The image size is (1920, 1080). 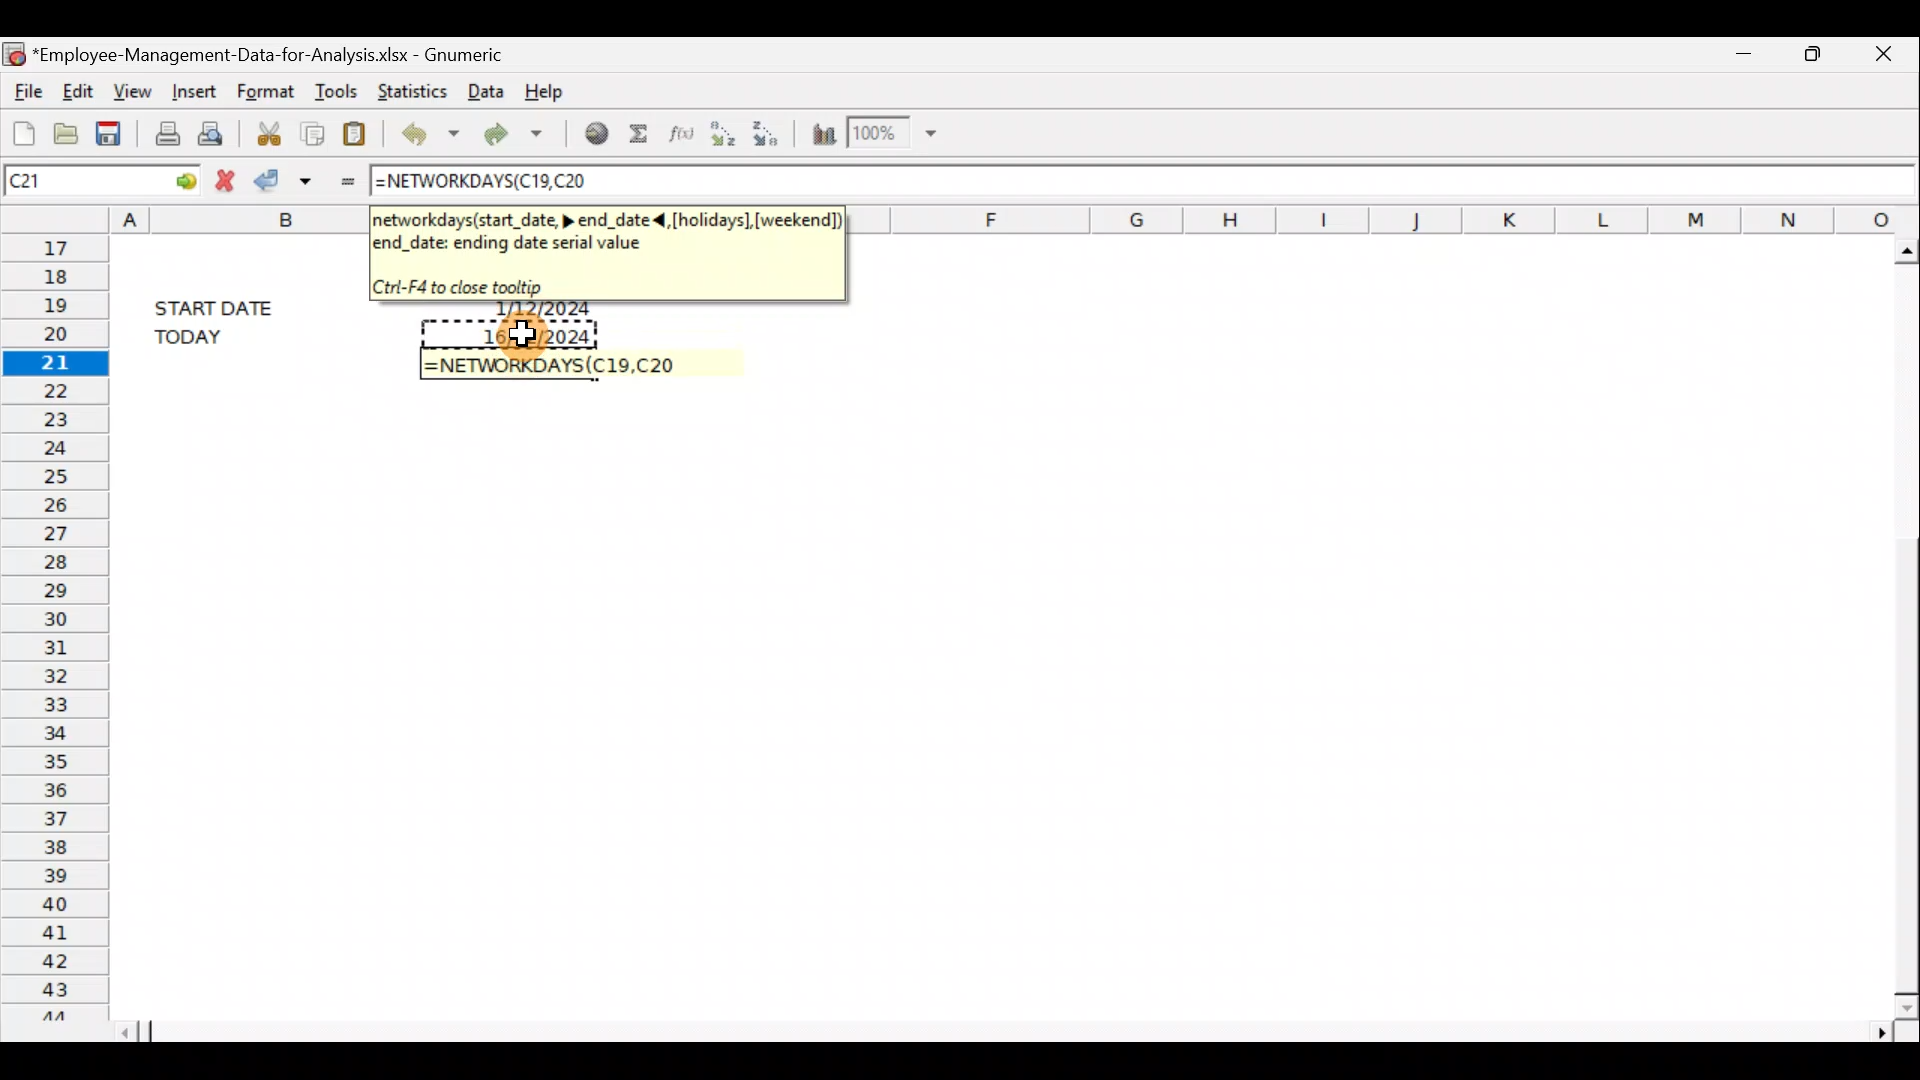 I want to click on Accept change, so click(x=286, y=180).